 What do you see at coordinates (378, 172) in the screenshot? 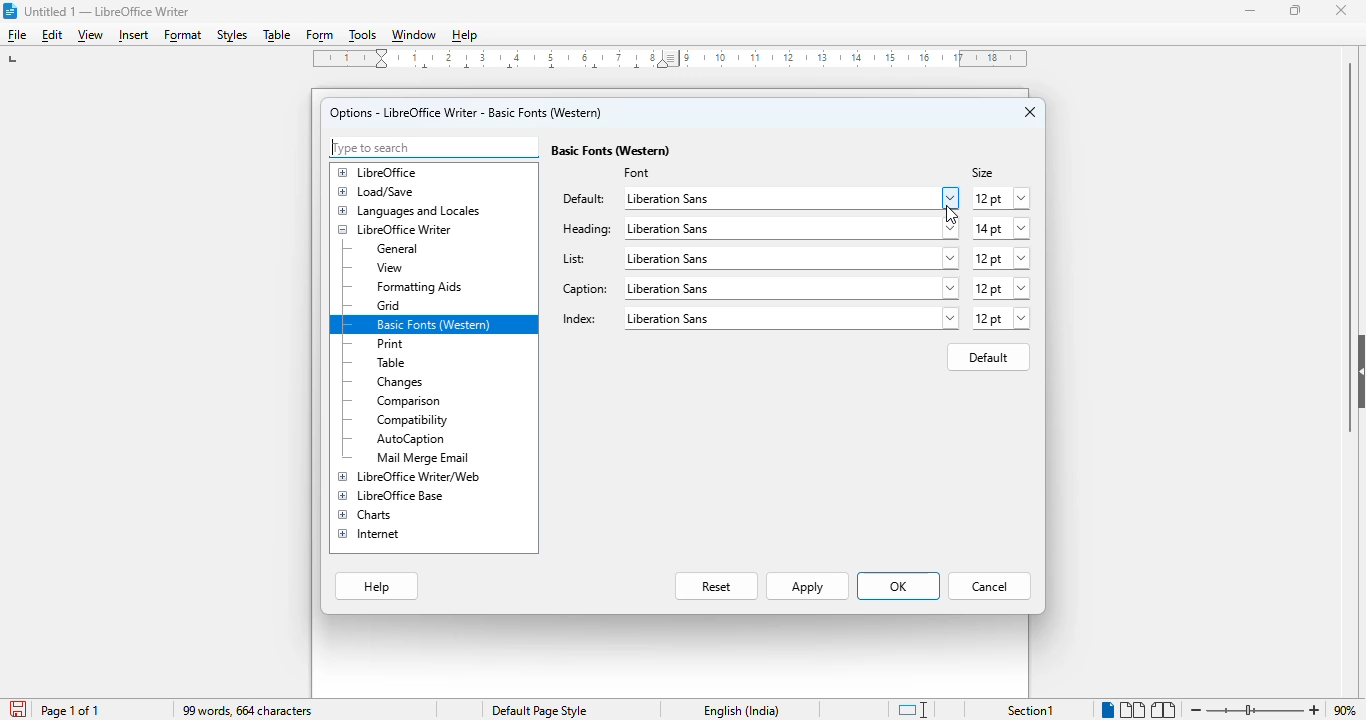
I see `libreOffice` at bounding box center [378, 172].